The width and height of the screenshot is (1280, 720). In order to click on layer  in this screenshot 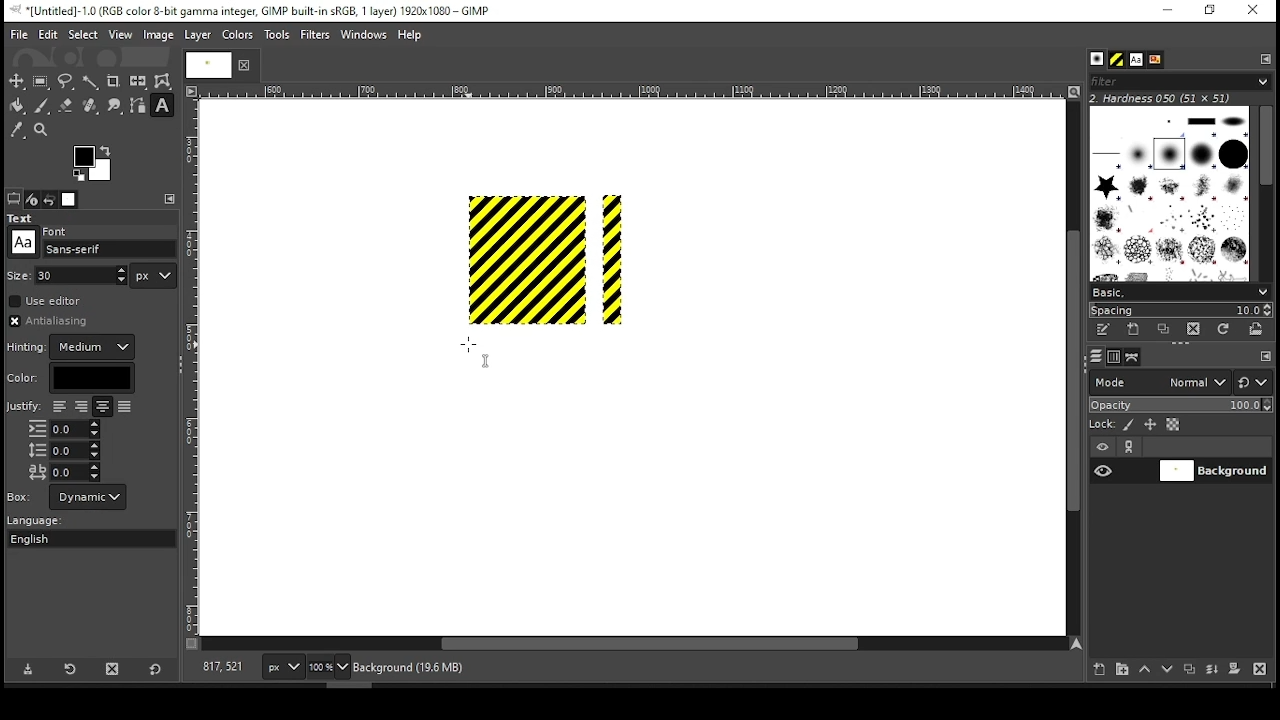, I will do `click(1213, 471)`.